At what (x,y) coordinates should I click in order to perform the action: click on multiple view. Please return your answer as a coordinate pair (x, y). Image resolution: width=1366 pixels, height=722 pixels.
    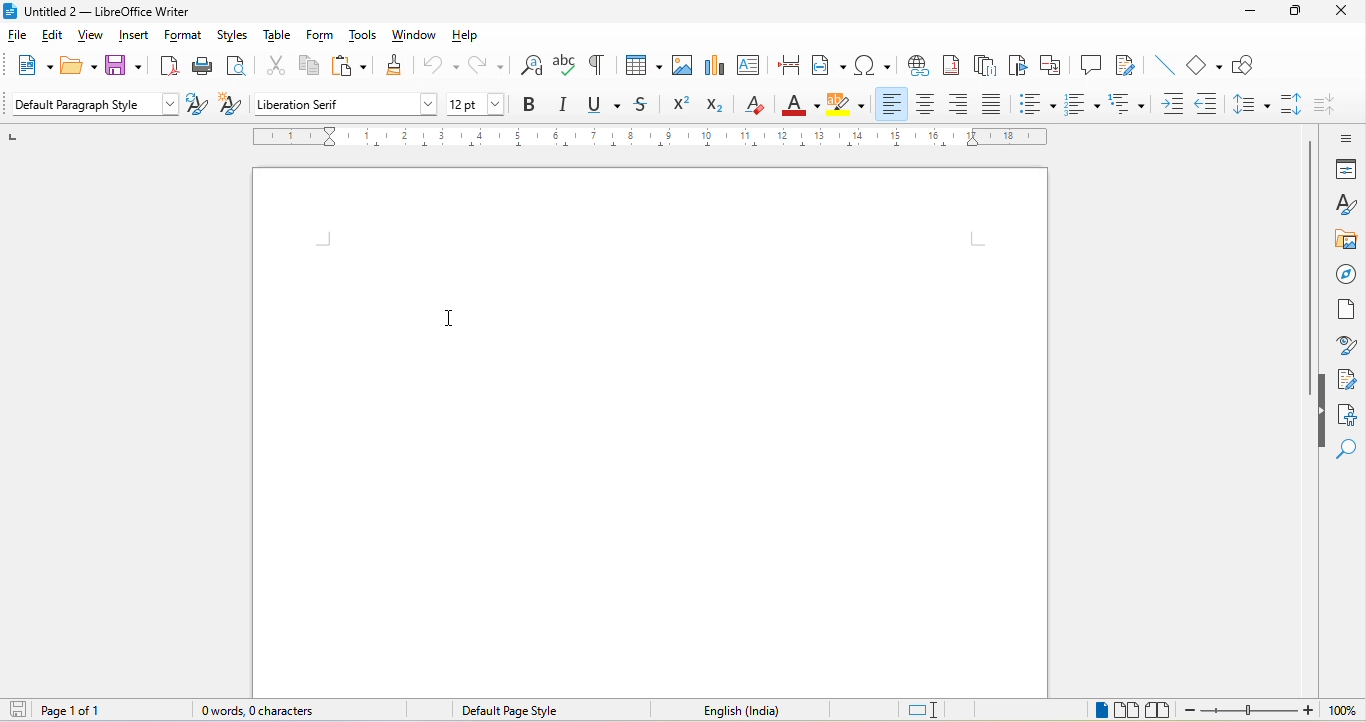
    Looking at the image, I should click on (1128, 710).